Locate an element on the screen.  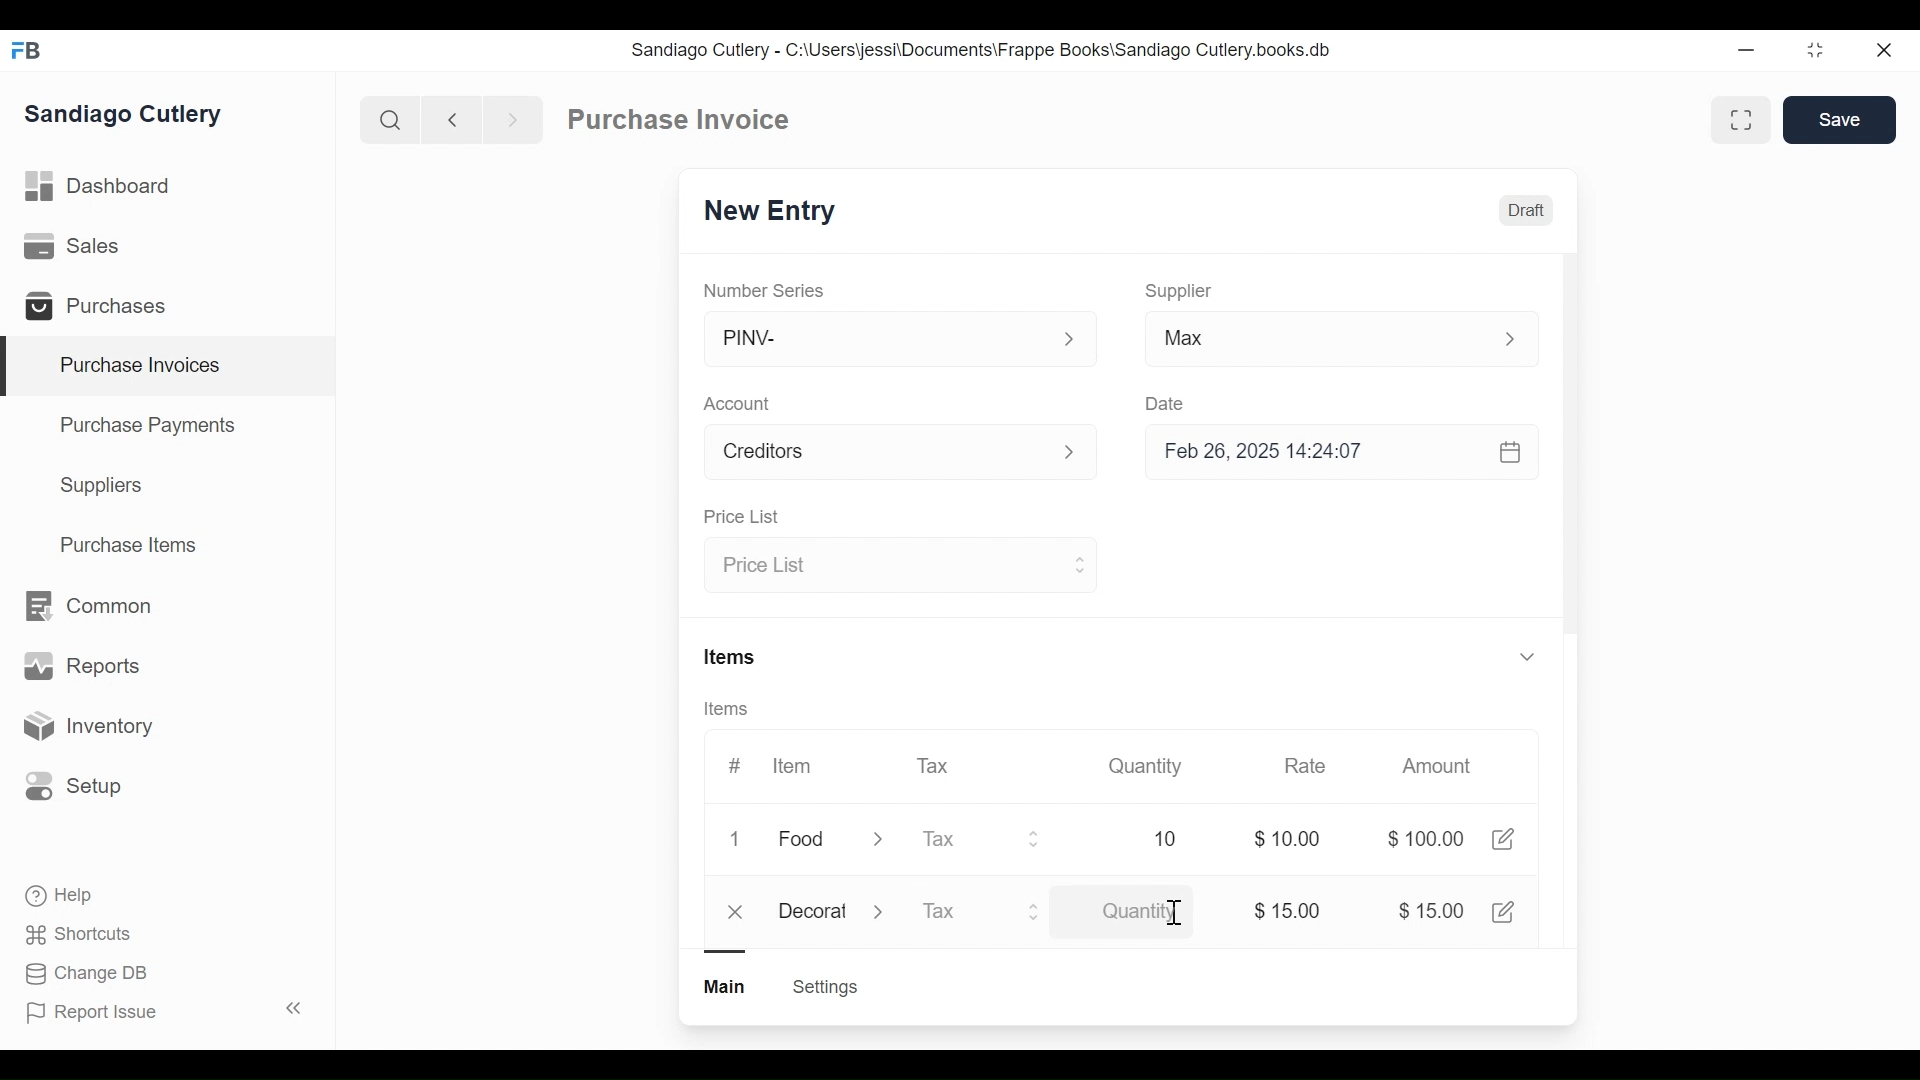
$0.00 is located at coordinates (1293, 839).